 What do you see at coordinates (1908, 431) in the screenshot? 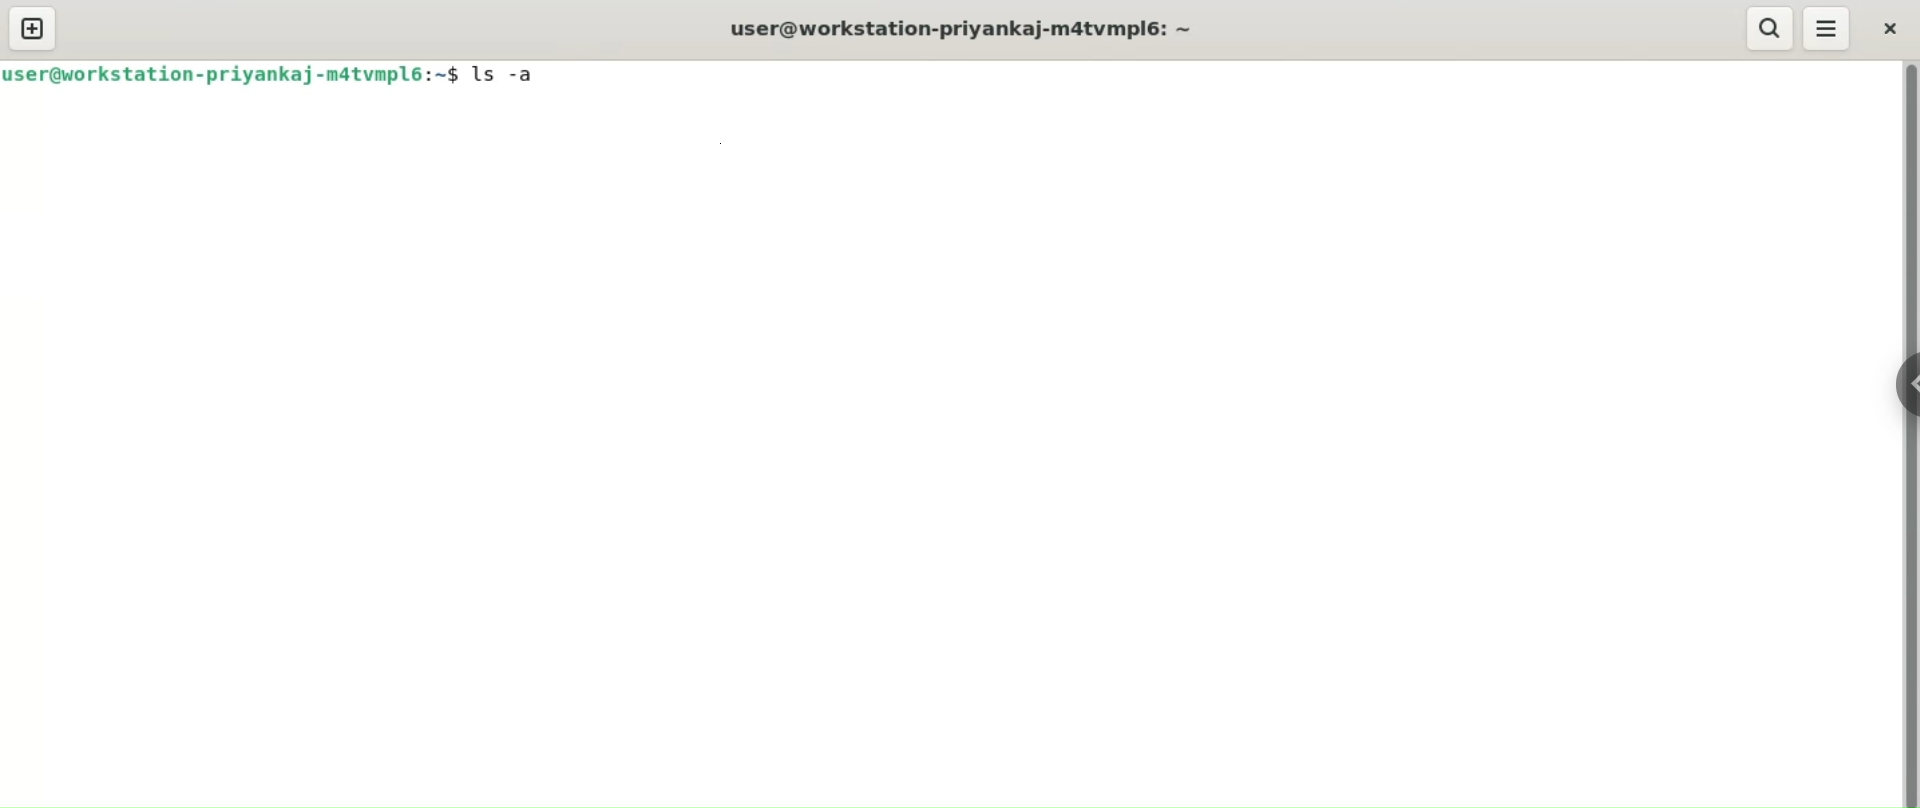
I see `vertical scroll bar` at bounding box center [1908, 431].